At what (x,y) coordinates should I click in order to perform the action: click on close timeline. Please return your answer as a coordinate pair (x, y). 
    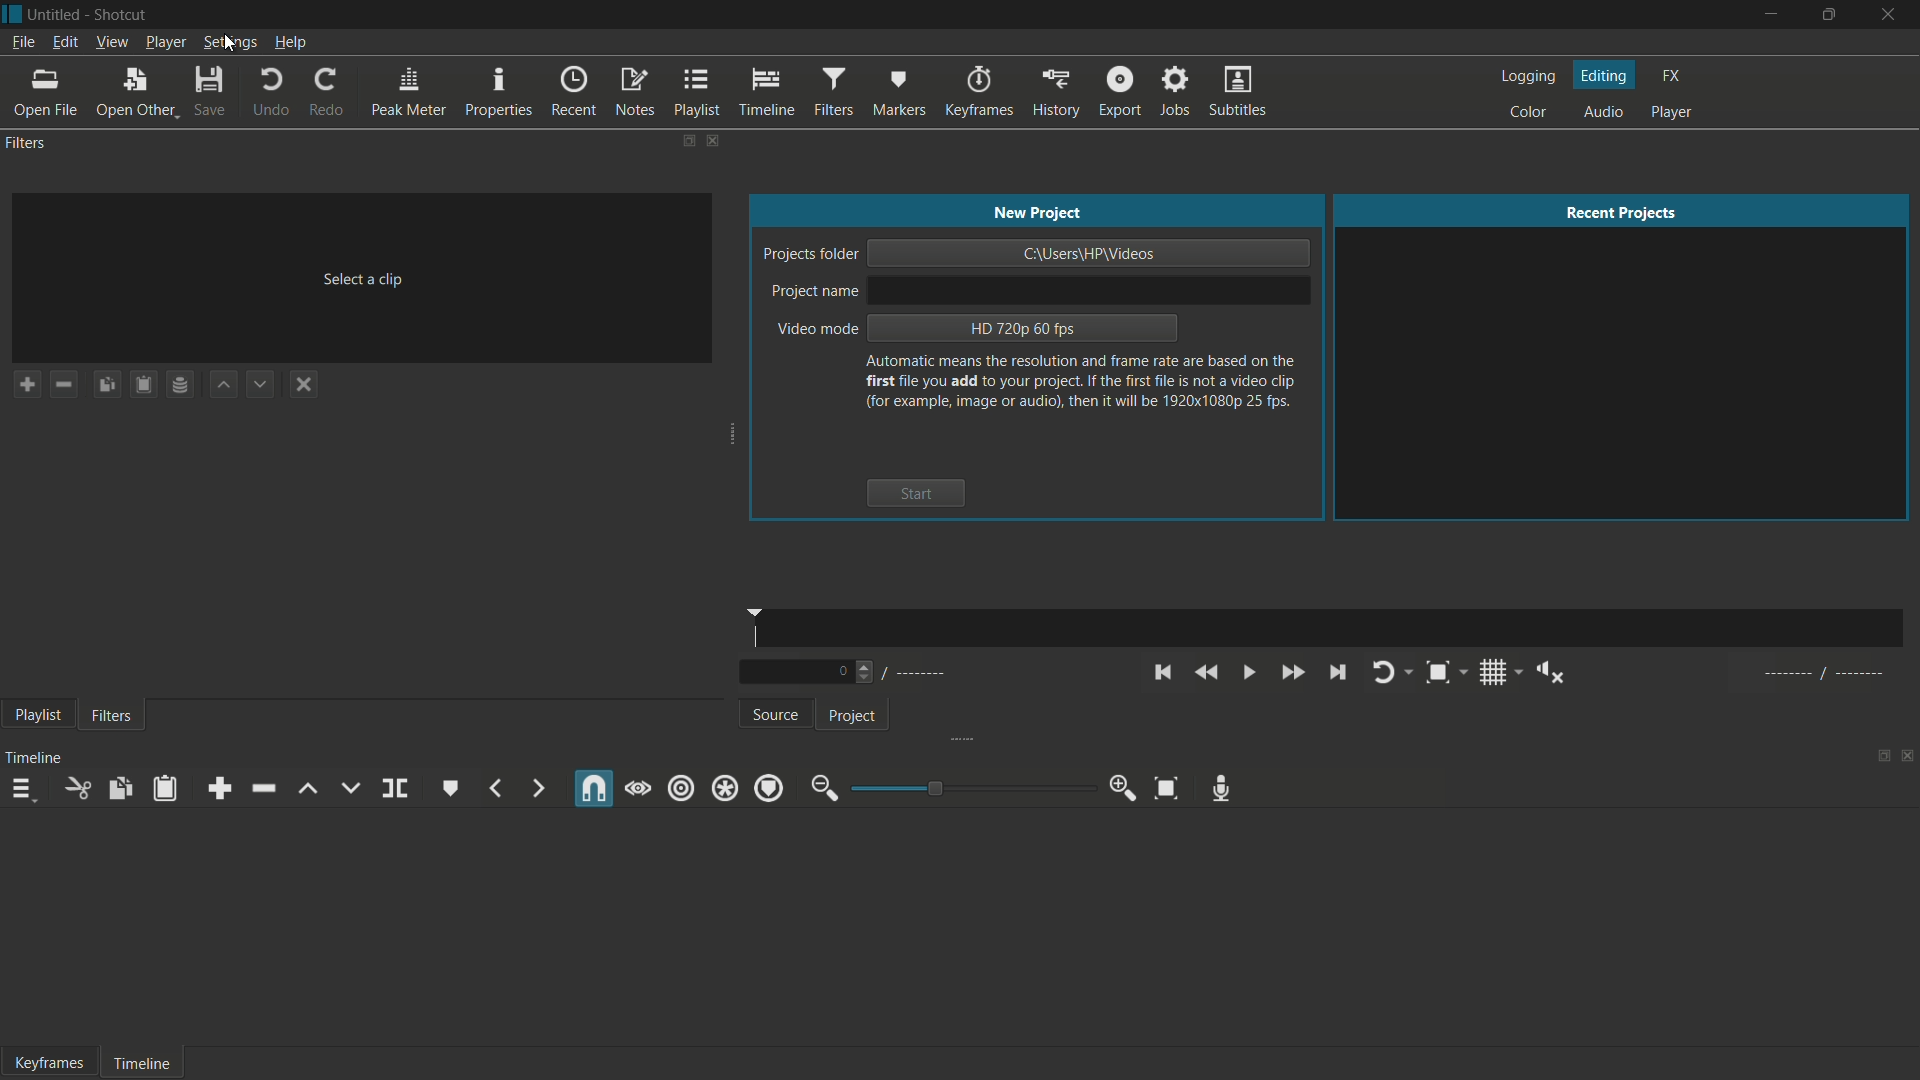
    Looking at the image, I should click on (1908, 755).